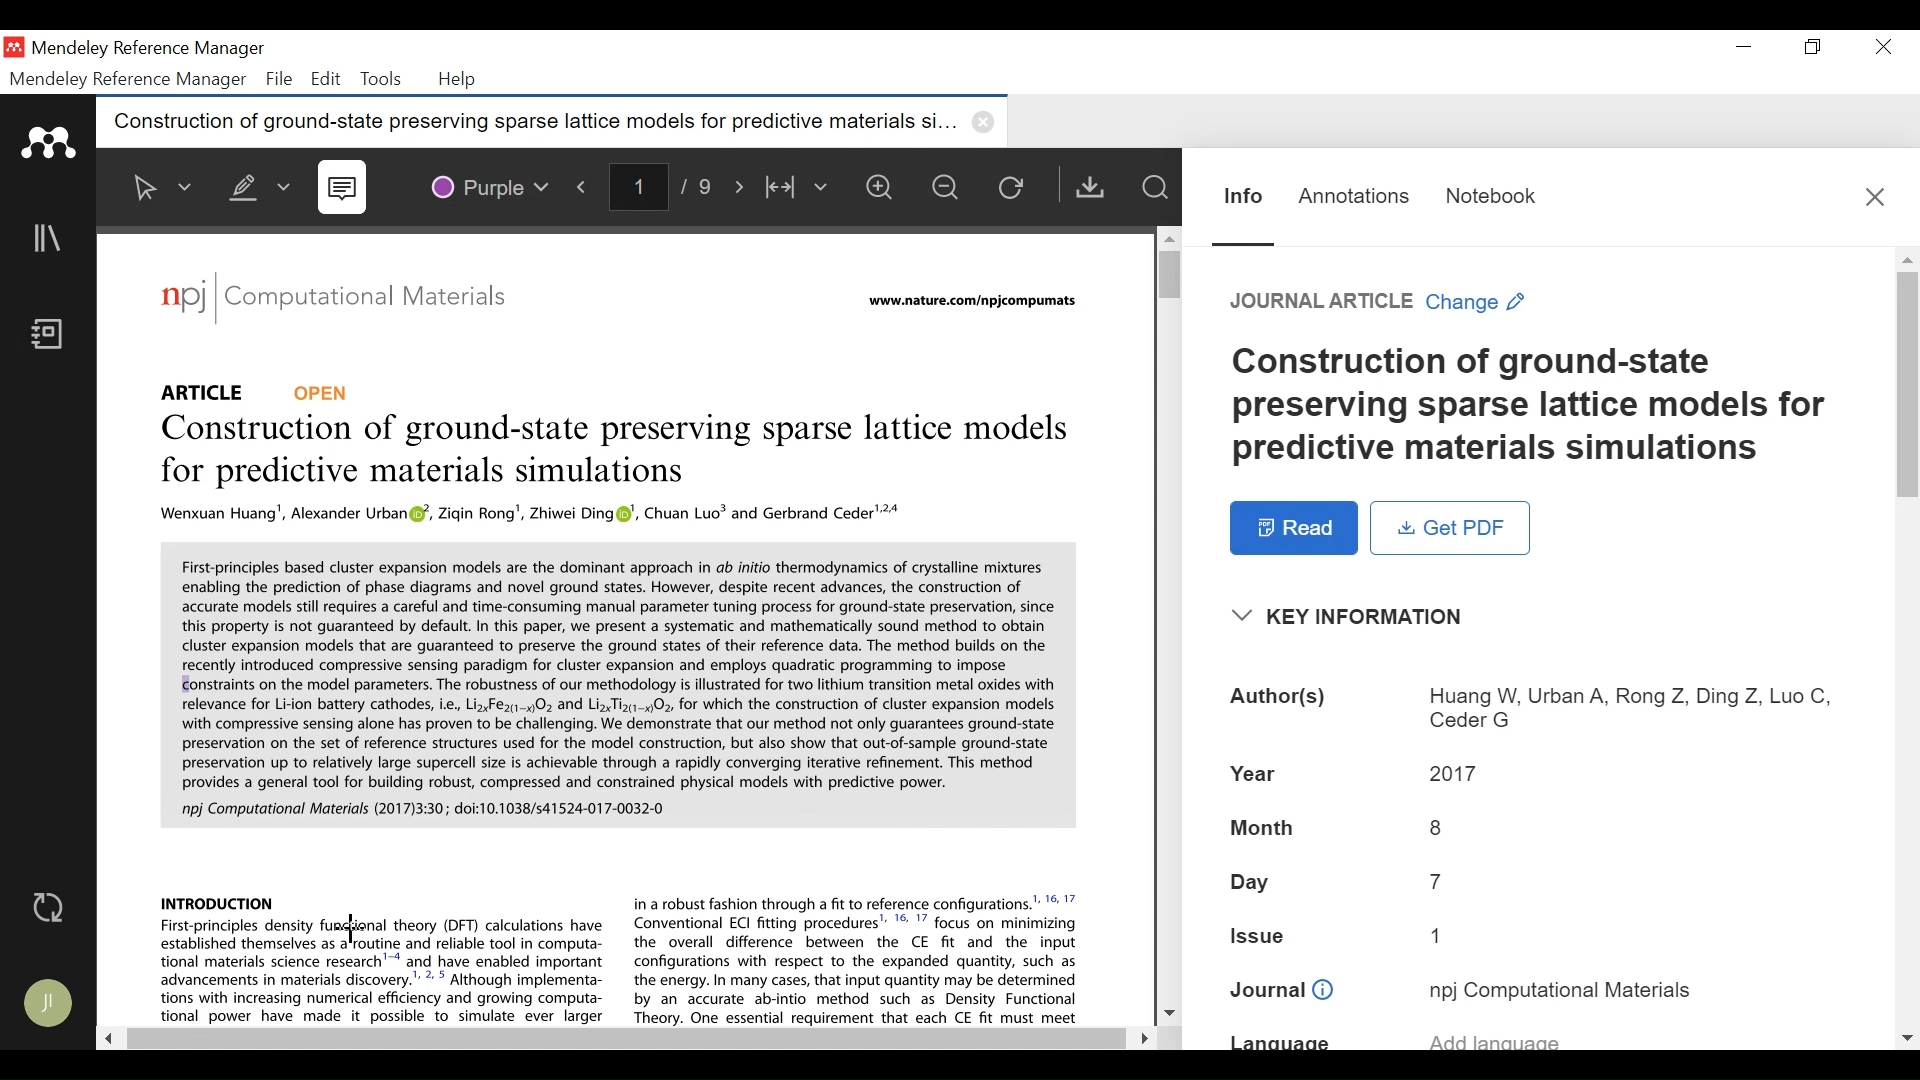  I want to click on Read, so click(1293, 528).